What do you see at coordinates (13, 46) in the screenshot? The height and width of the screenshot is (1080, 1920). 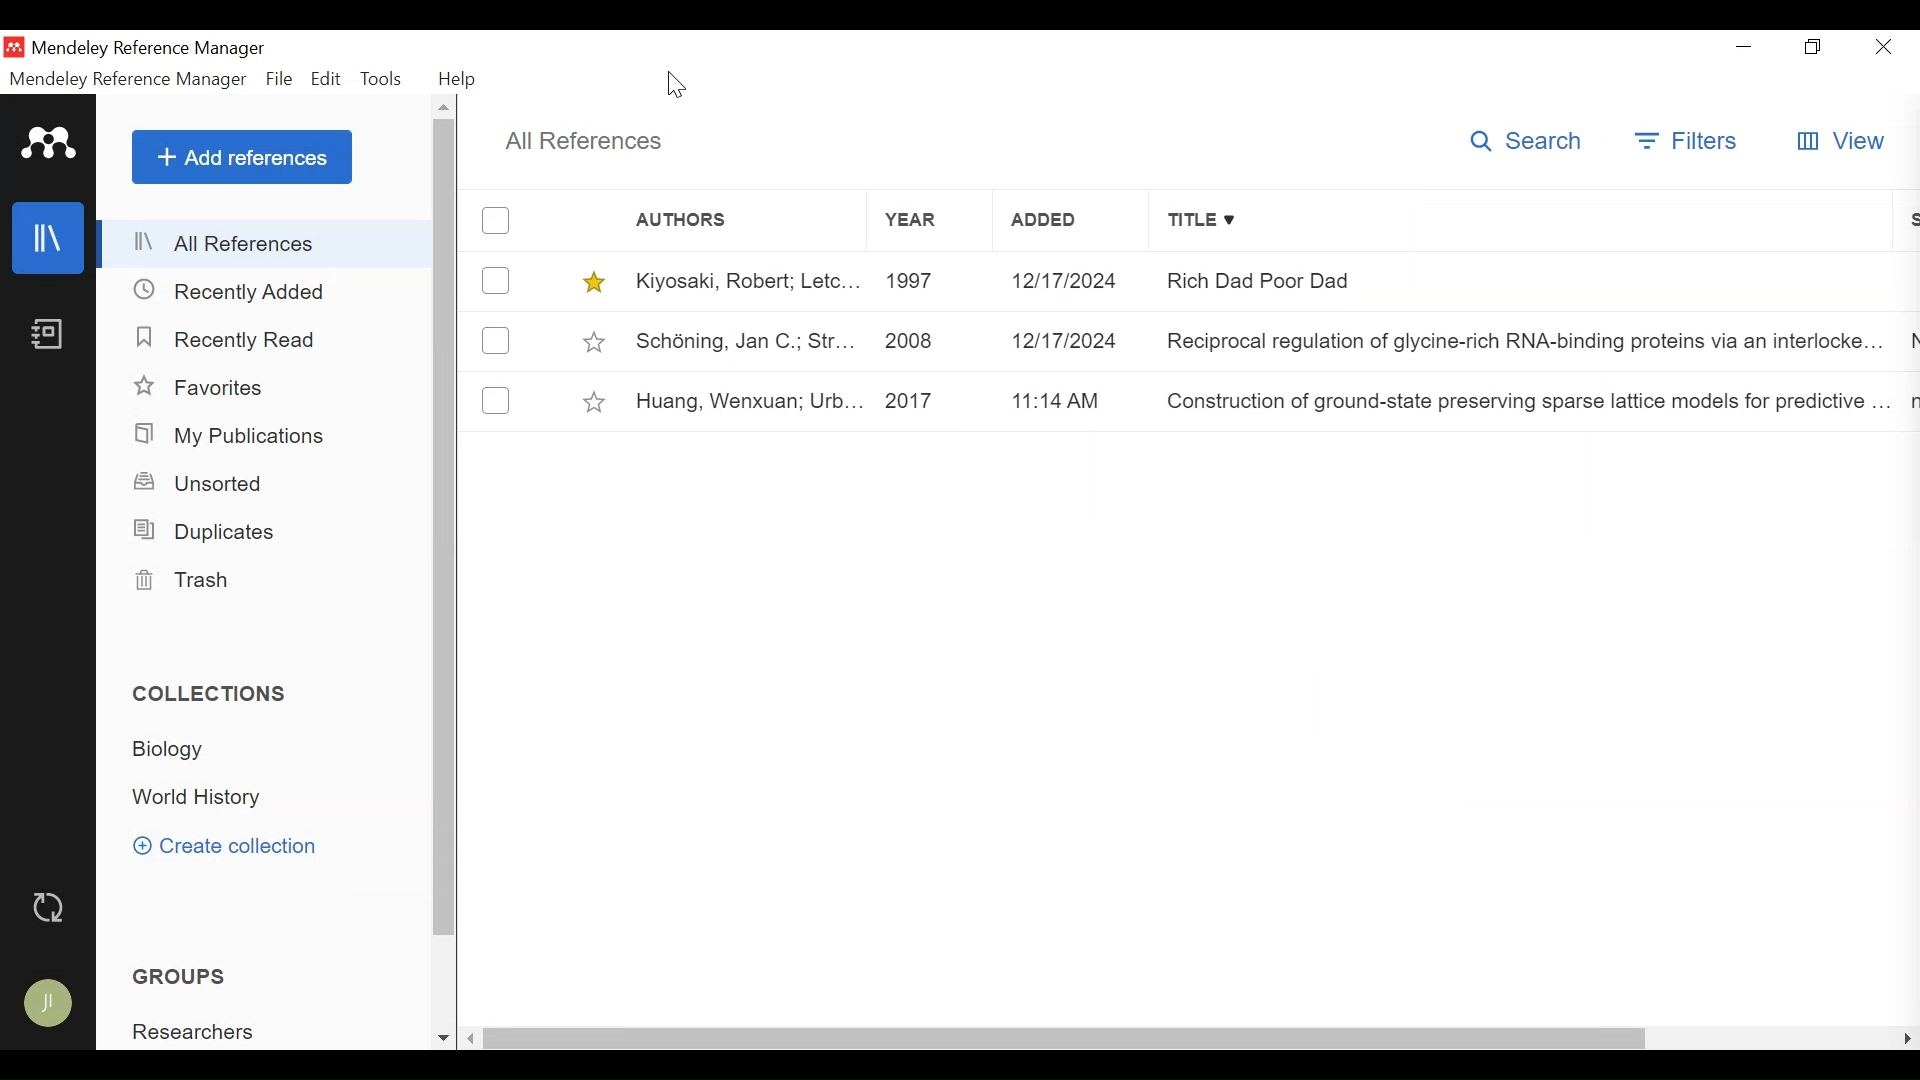 I see `Mendeley Desktop Icn` at bounding box center [13, 46].